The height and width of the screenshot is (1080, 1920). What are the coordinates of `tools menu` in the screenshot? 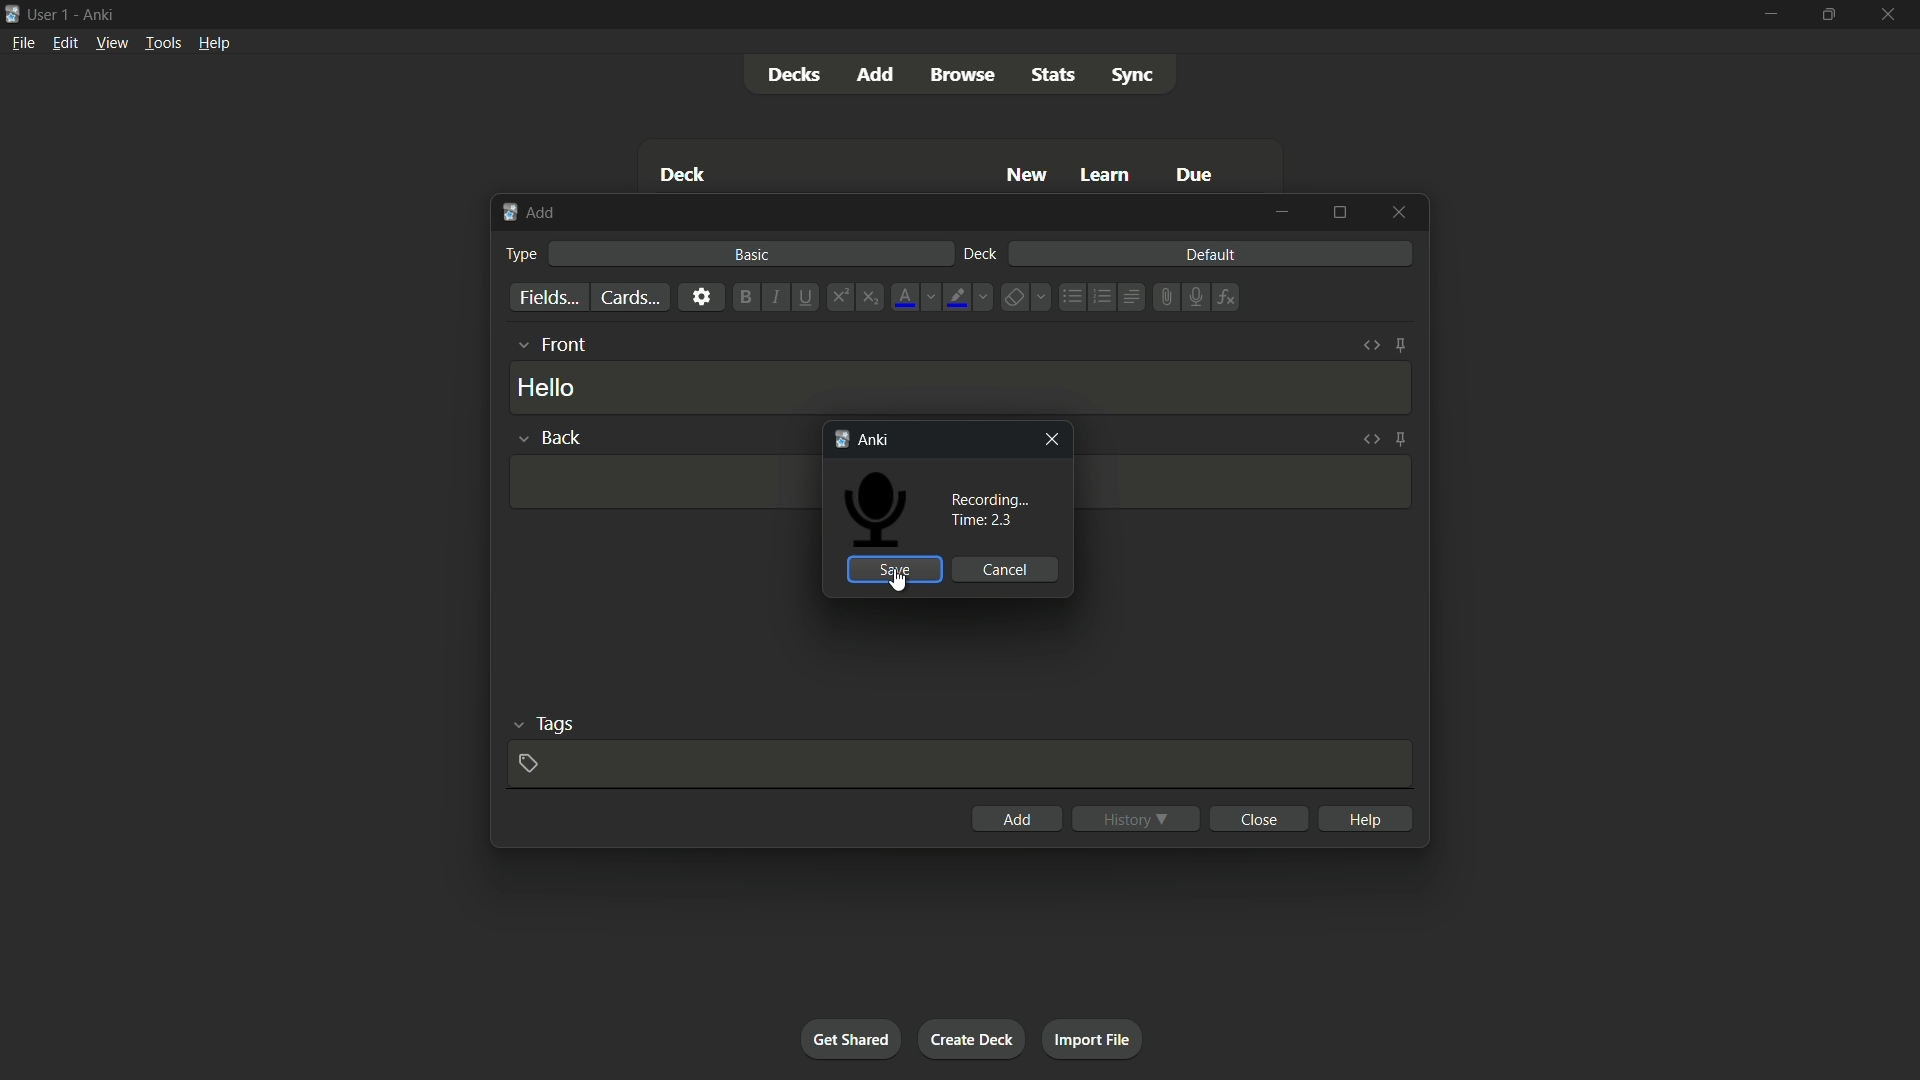 It's located at (163, 42).